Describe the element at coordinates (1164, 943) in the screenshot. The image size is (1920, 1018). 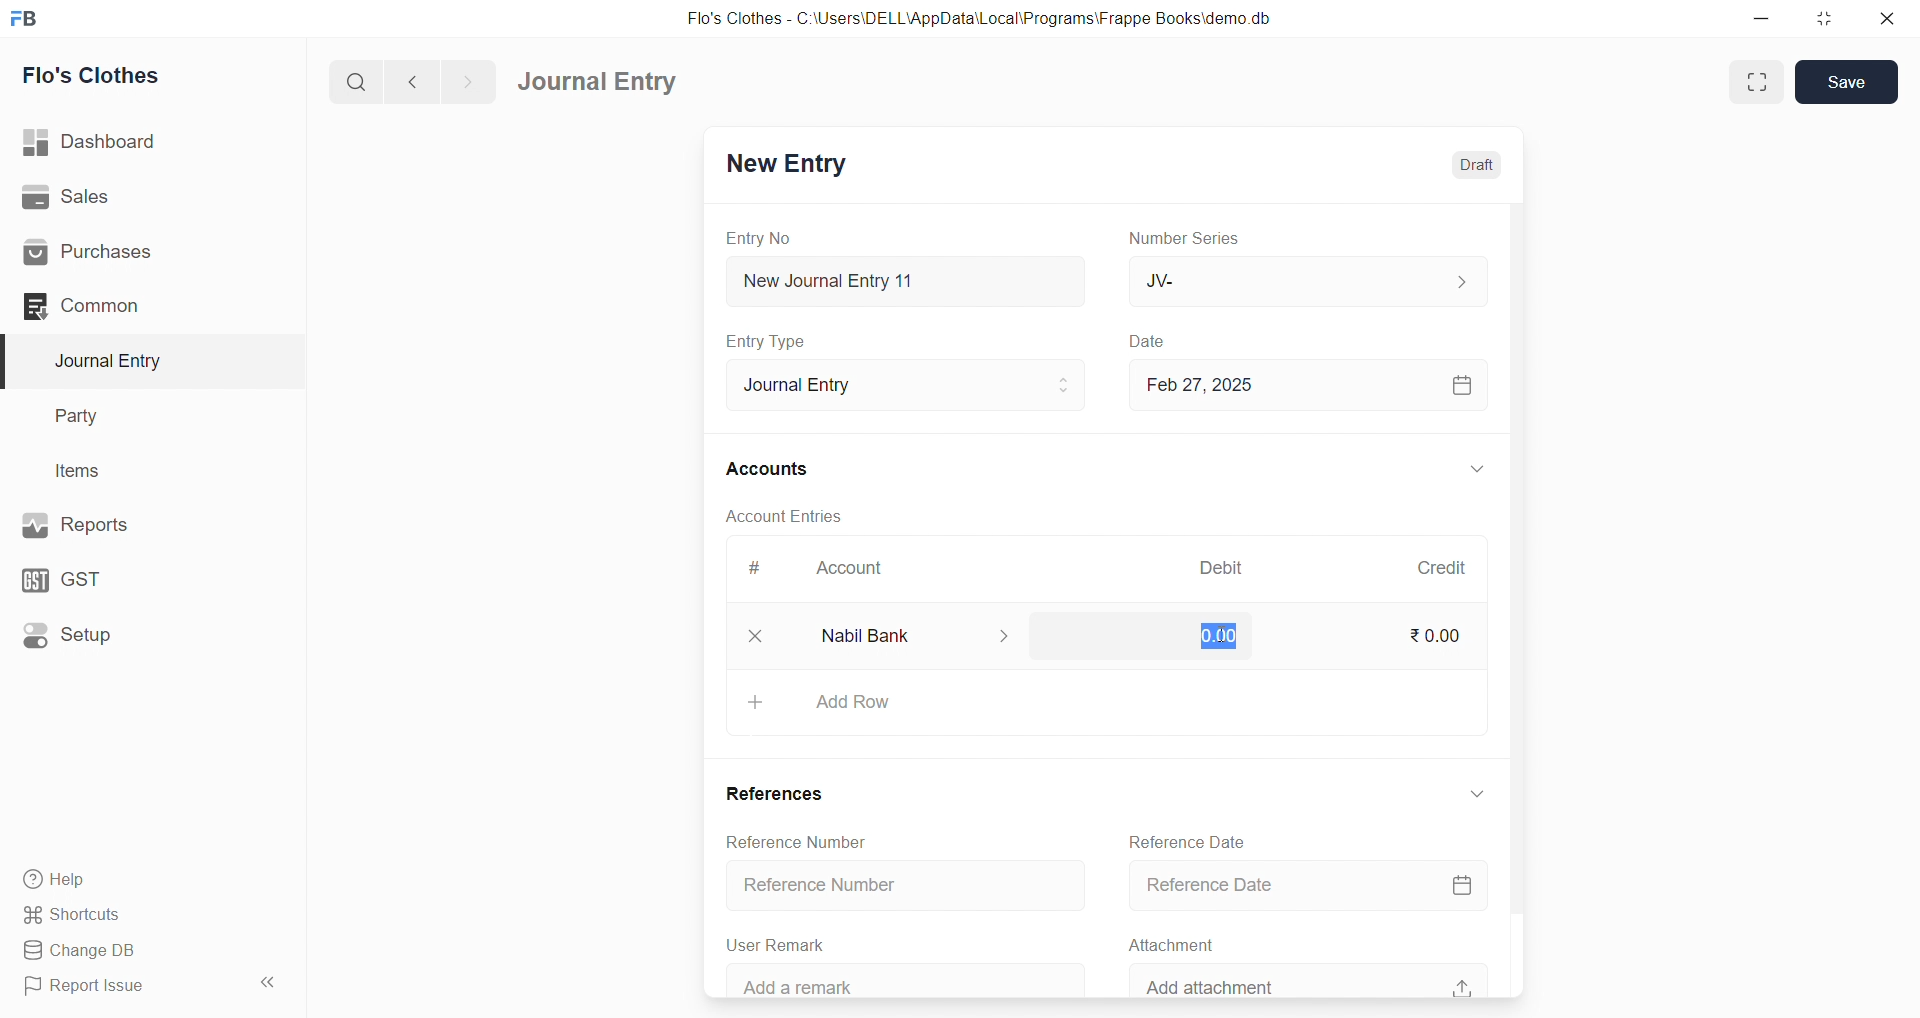
I see `Attachment` at that location.